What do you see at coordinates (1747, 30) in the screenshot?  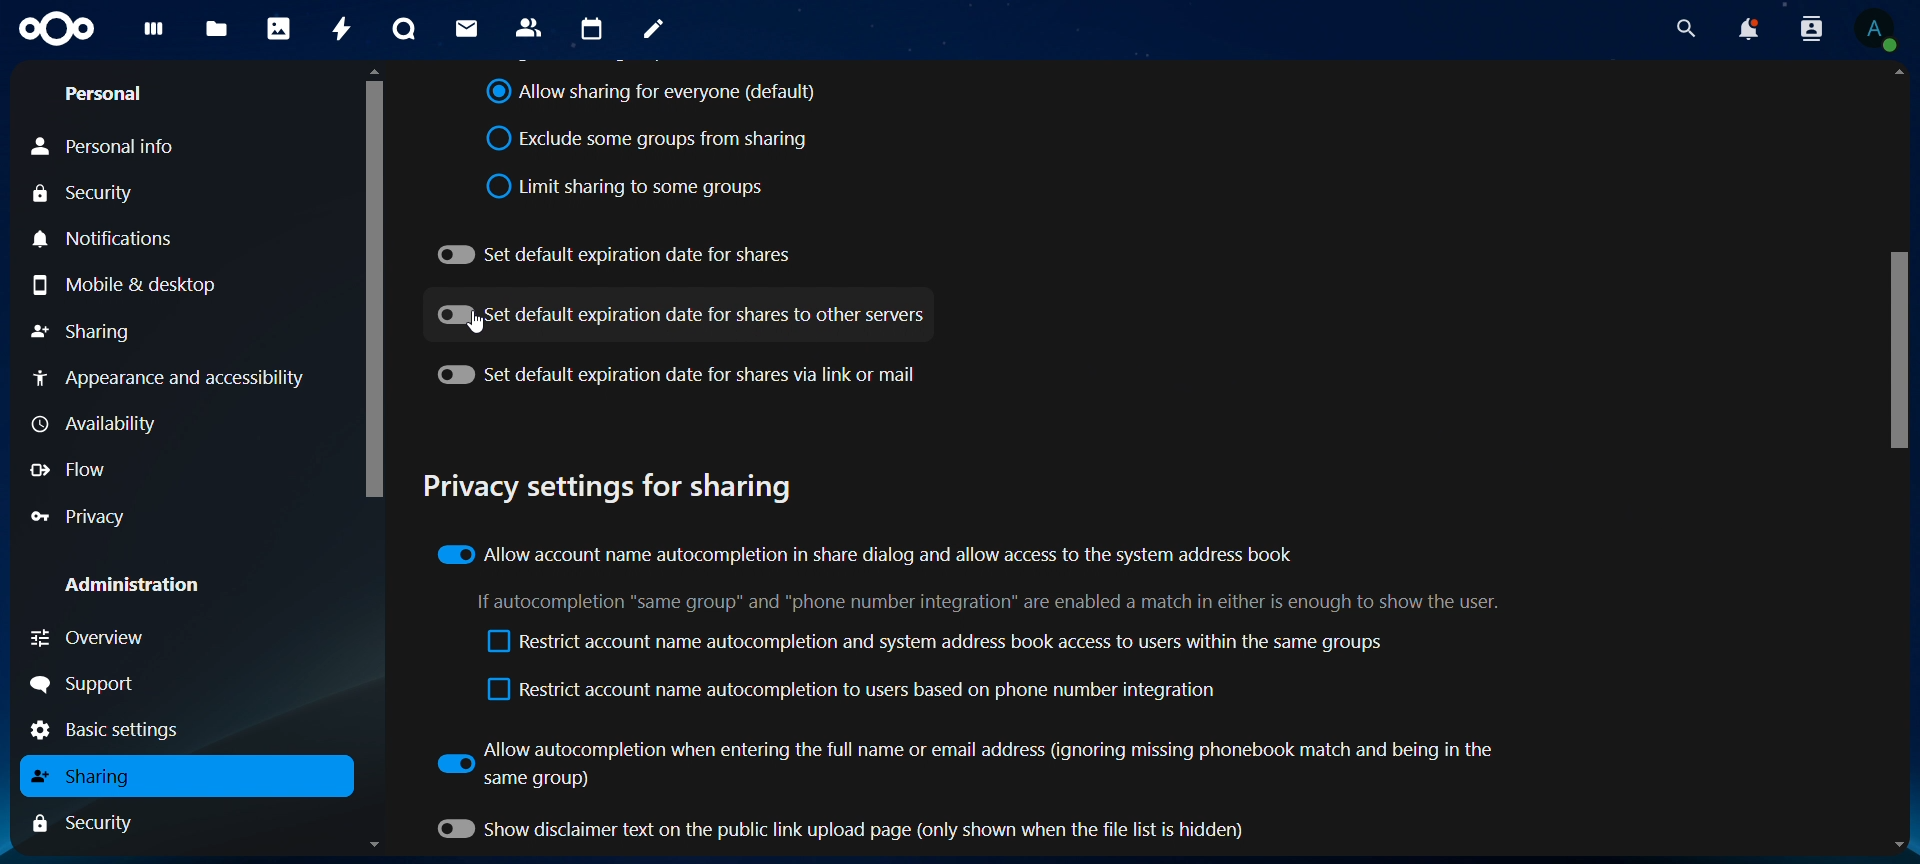 I see `notifications` at bounding box center [1747, 30].